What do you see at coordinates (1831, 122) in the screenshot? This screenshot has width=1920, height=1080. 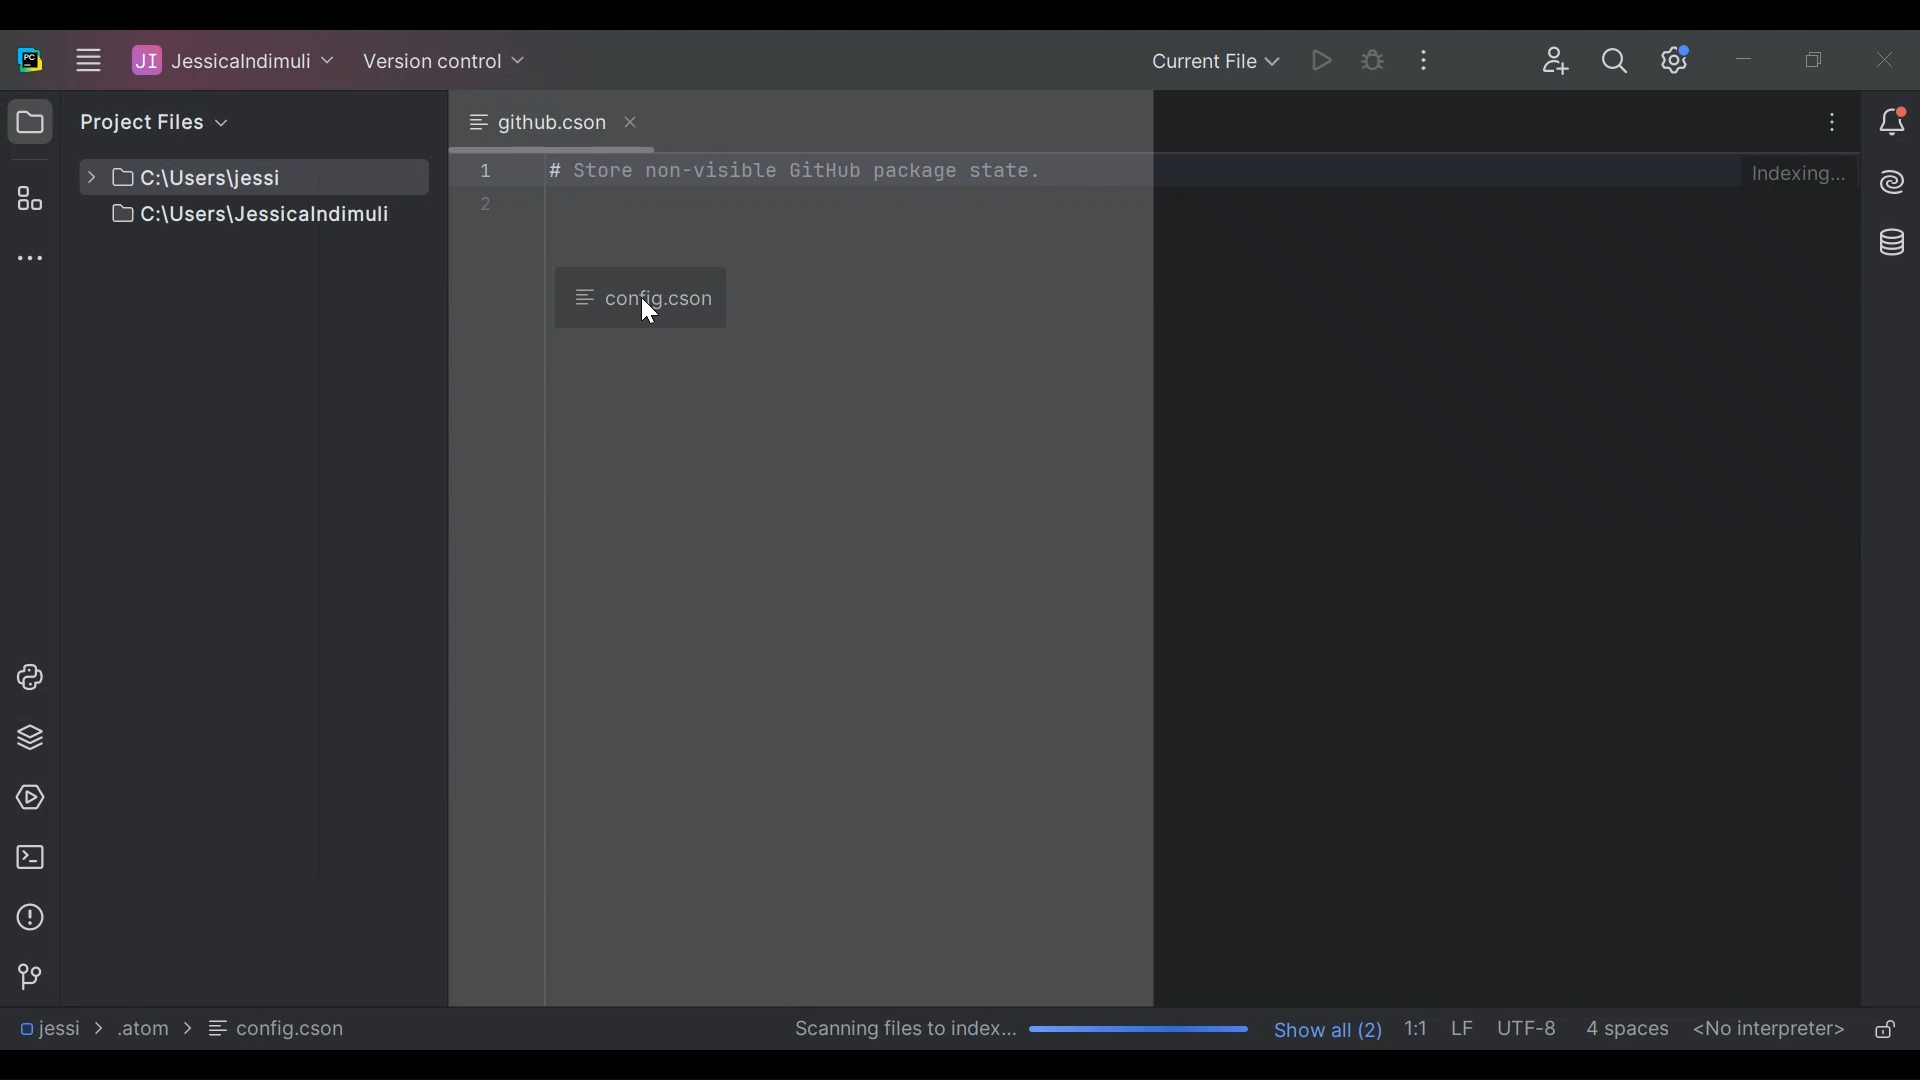 I see `More` at bounding box center [1831, 122].